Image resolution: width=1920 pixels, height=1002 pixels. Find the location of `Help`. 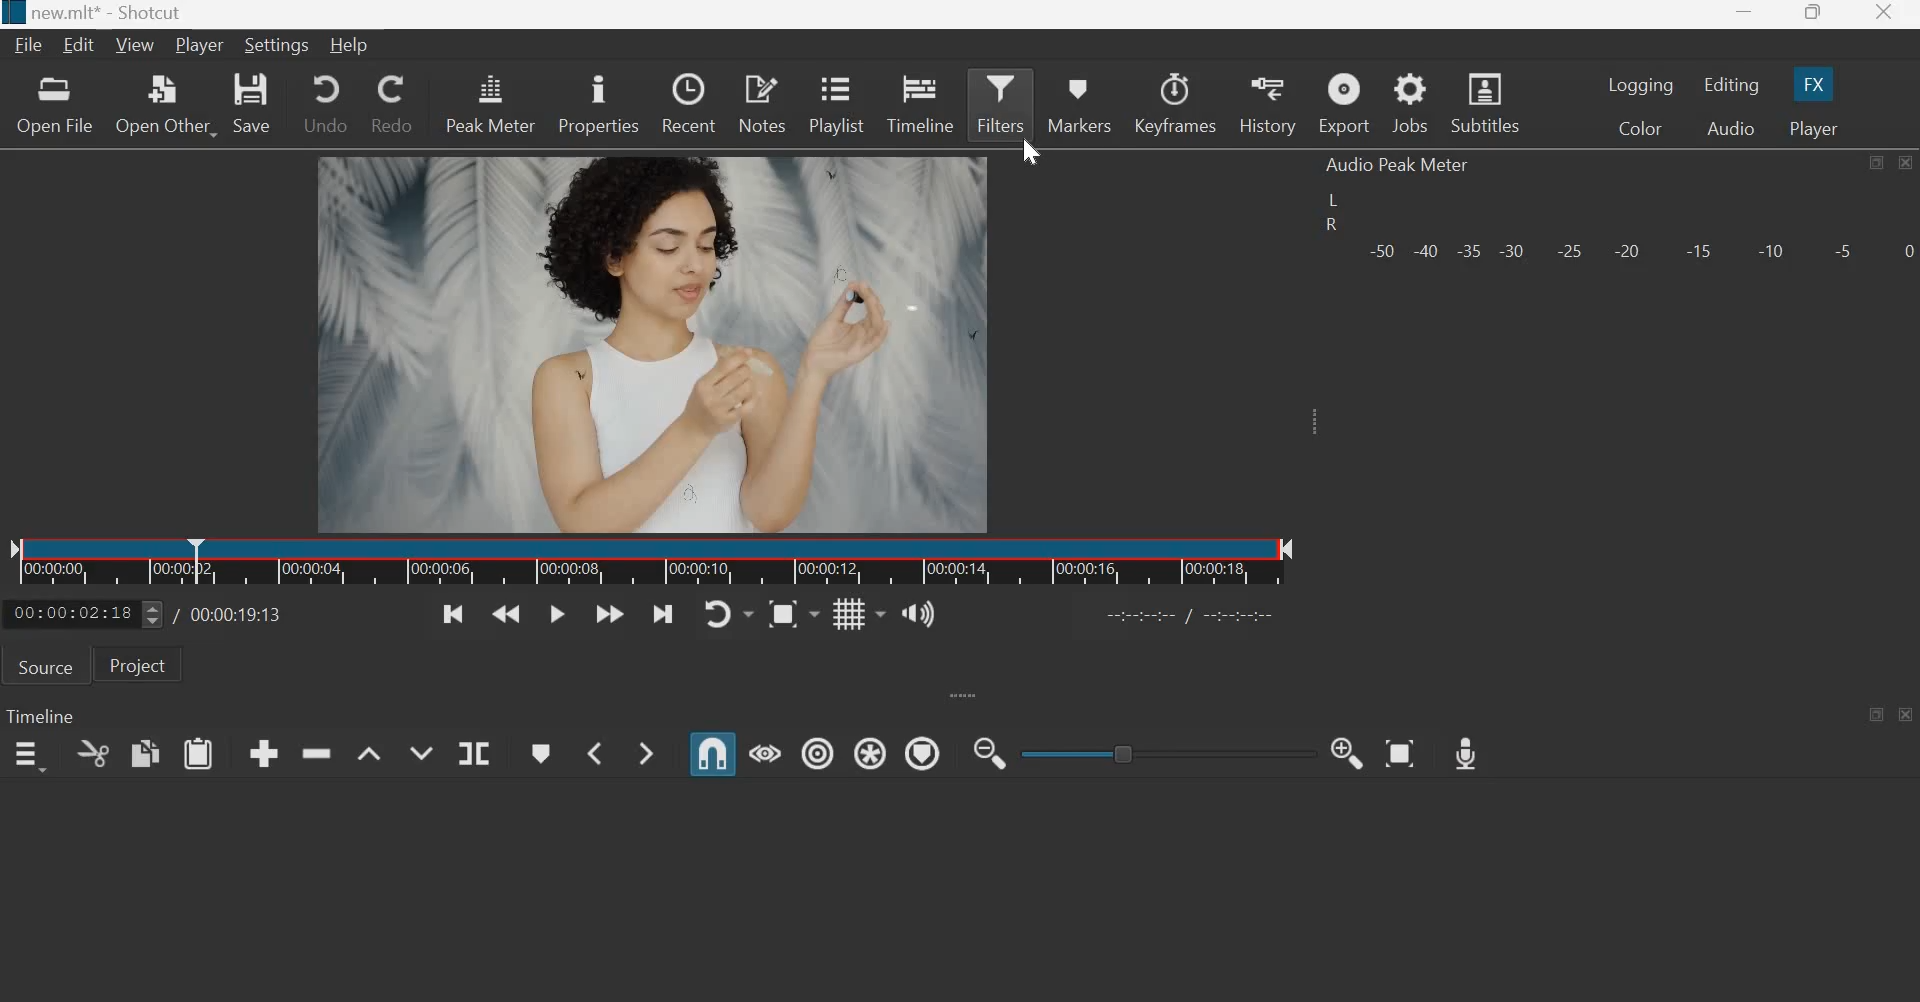

Help is located at coordinates (350, 47).